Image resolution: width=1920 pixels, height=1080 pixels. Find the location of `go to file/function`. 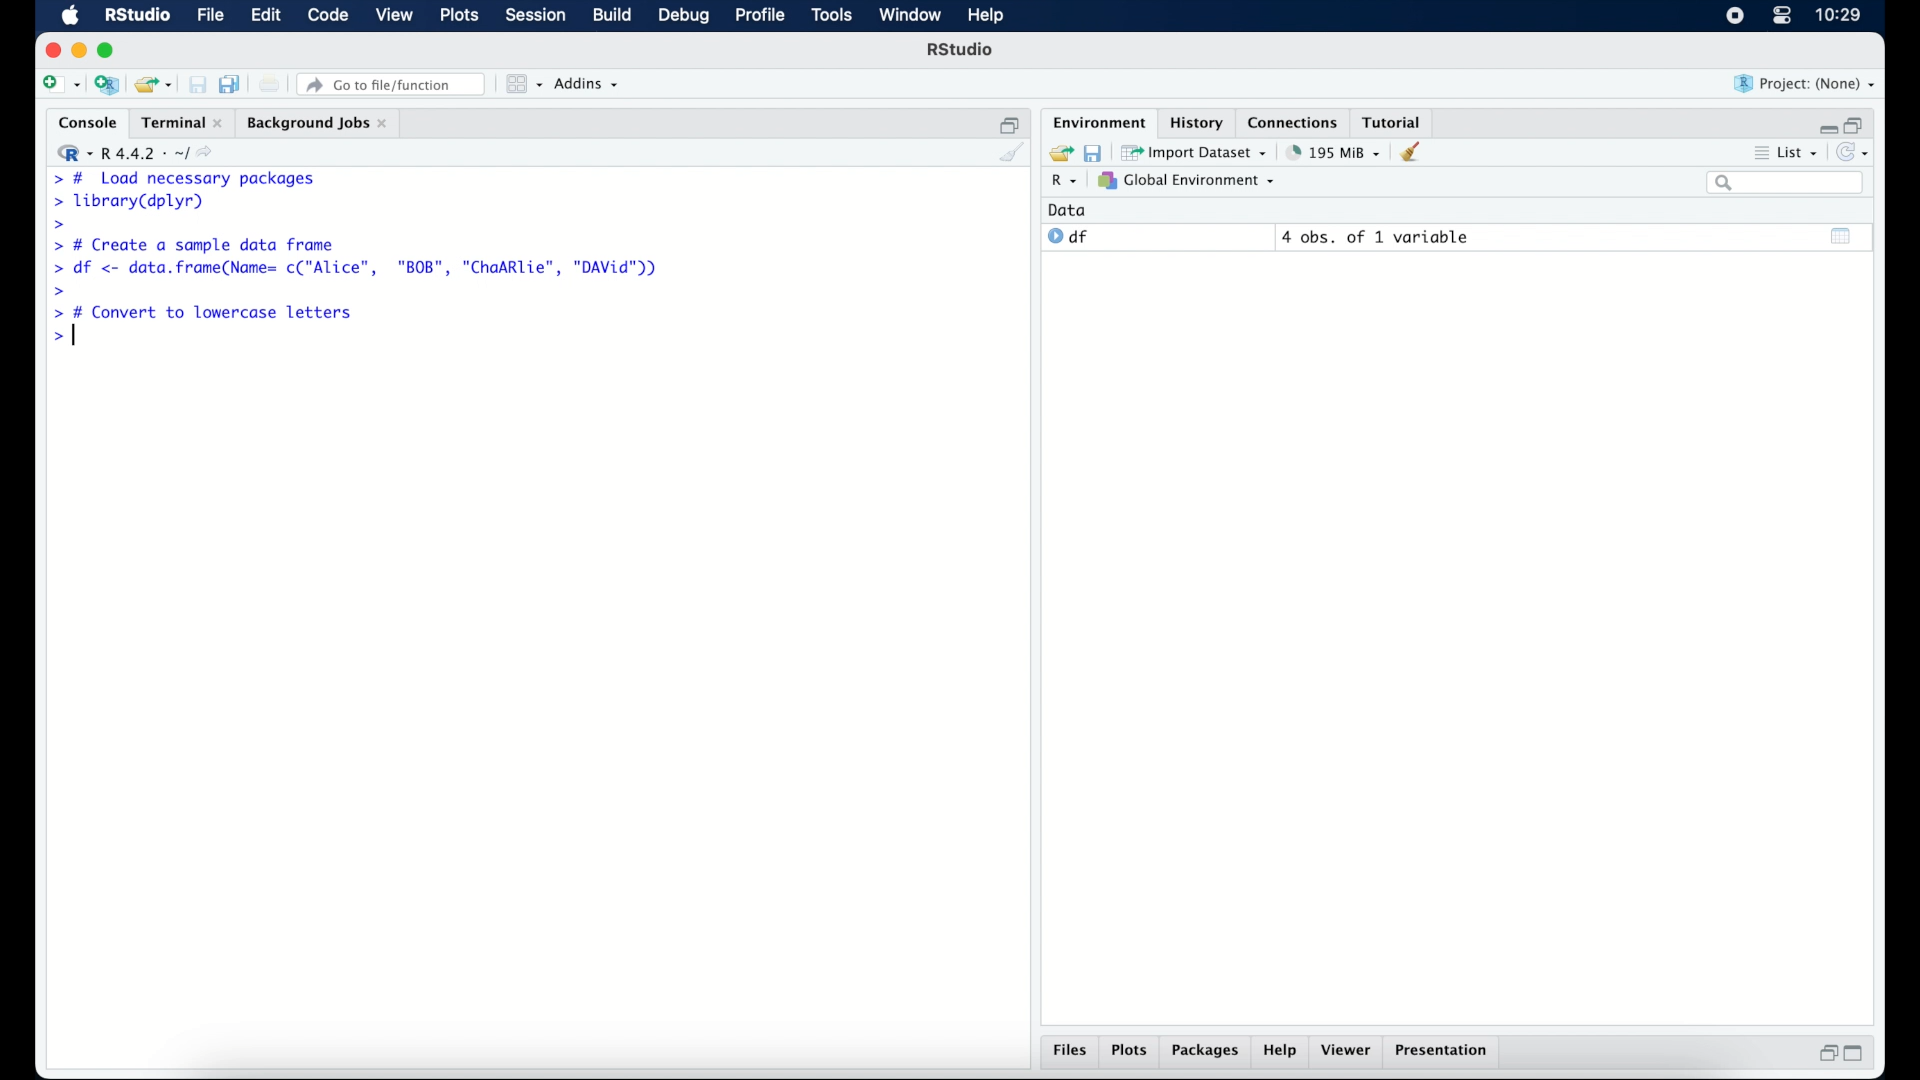

go to file/function is located at coordinates (392, 84).